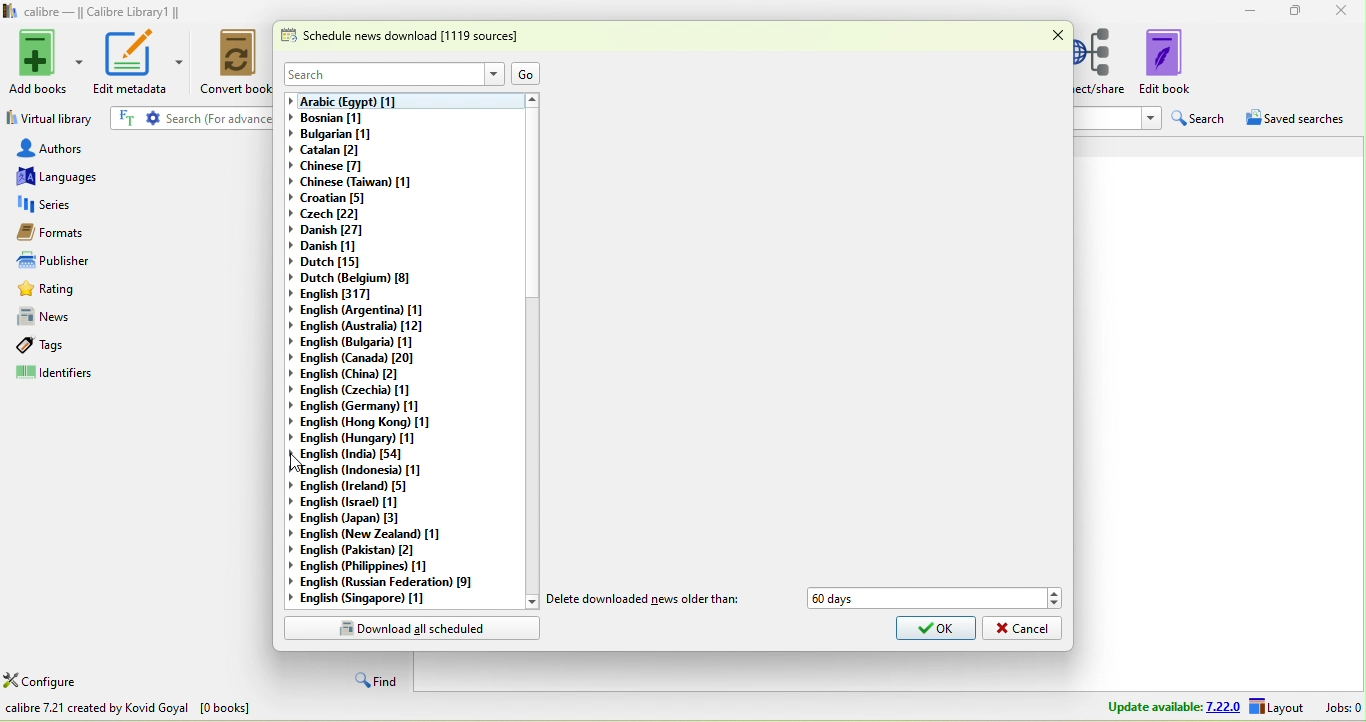 This screenshot has width=1366, height=722. I want to click on tags, so click(140, 349).